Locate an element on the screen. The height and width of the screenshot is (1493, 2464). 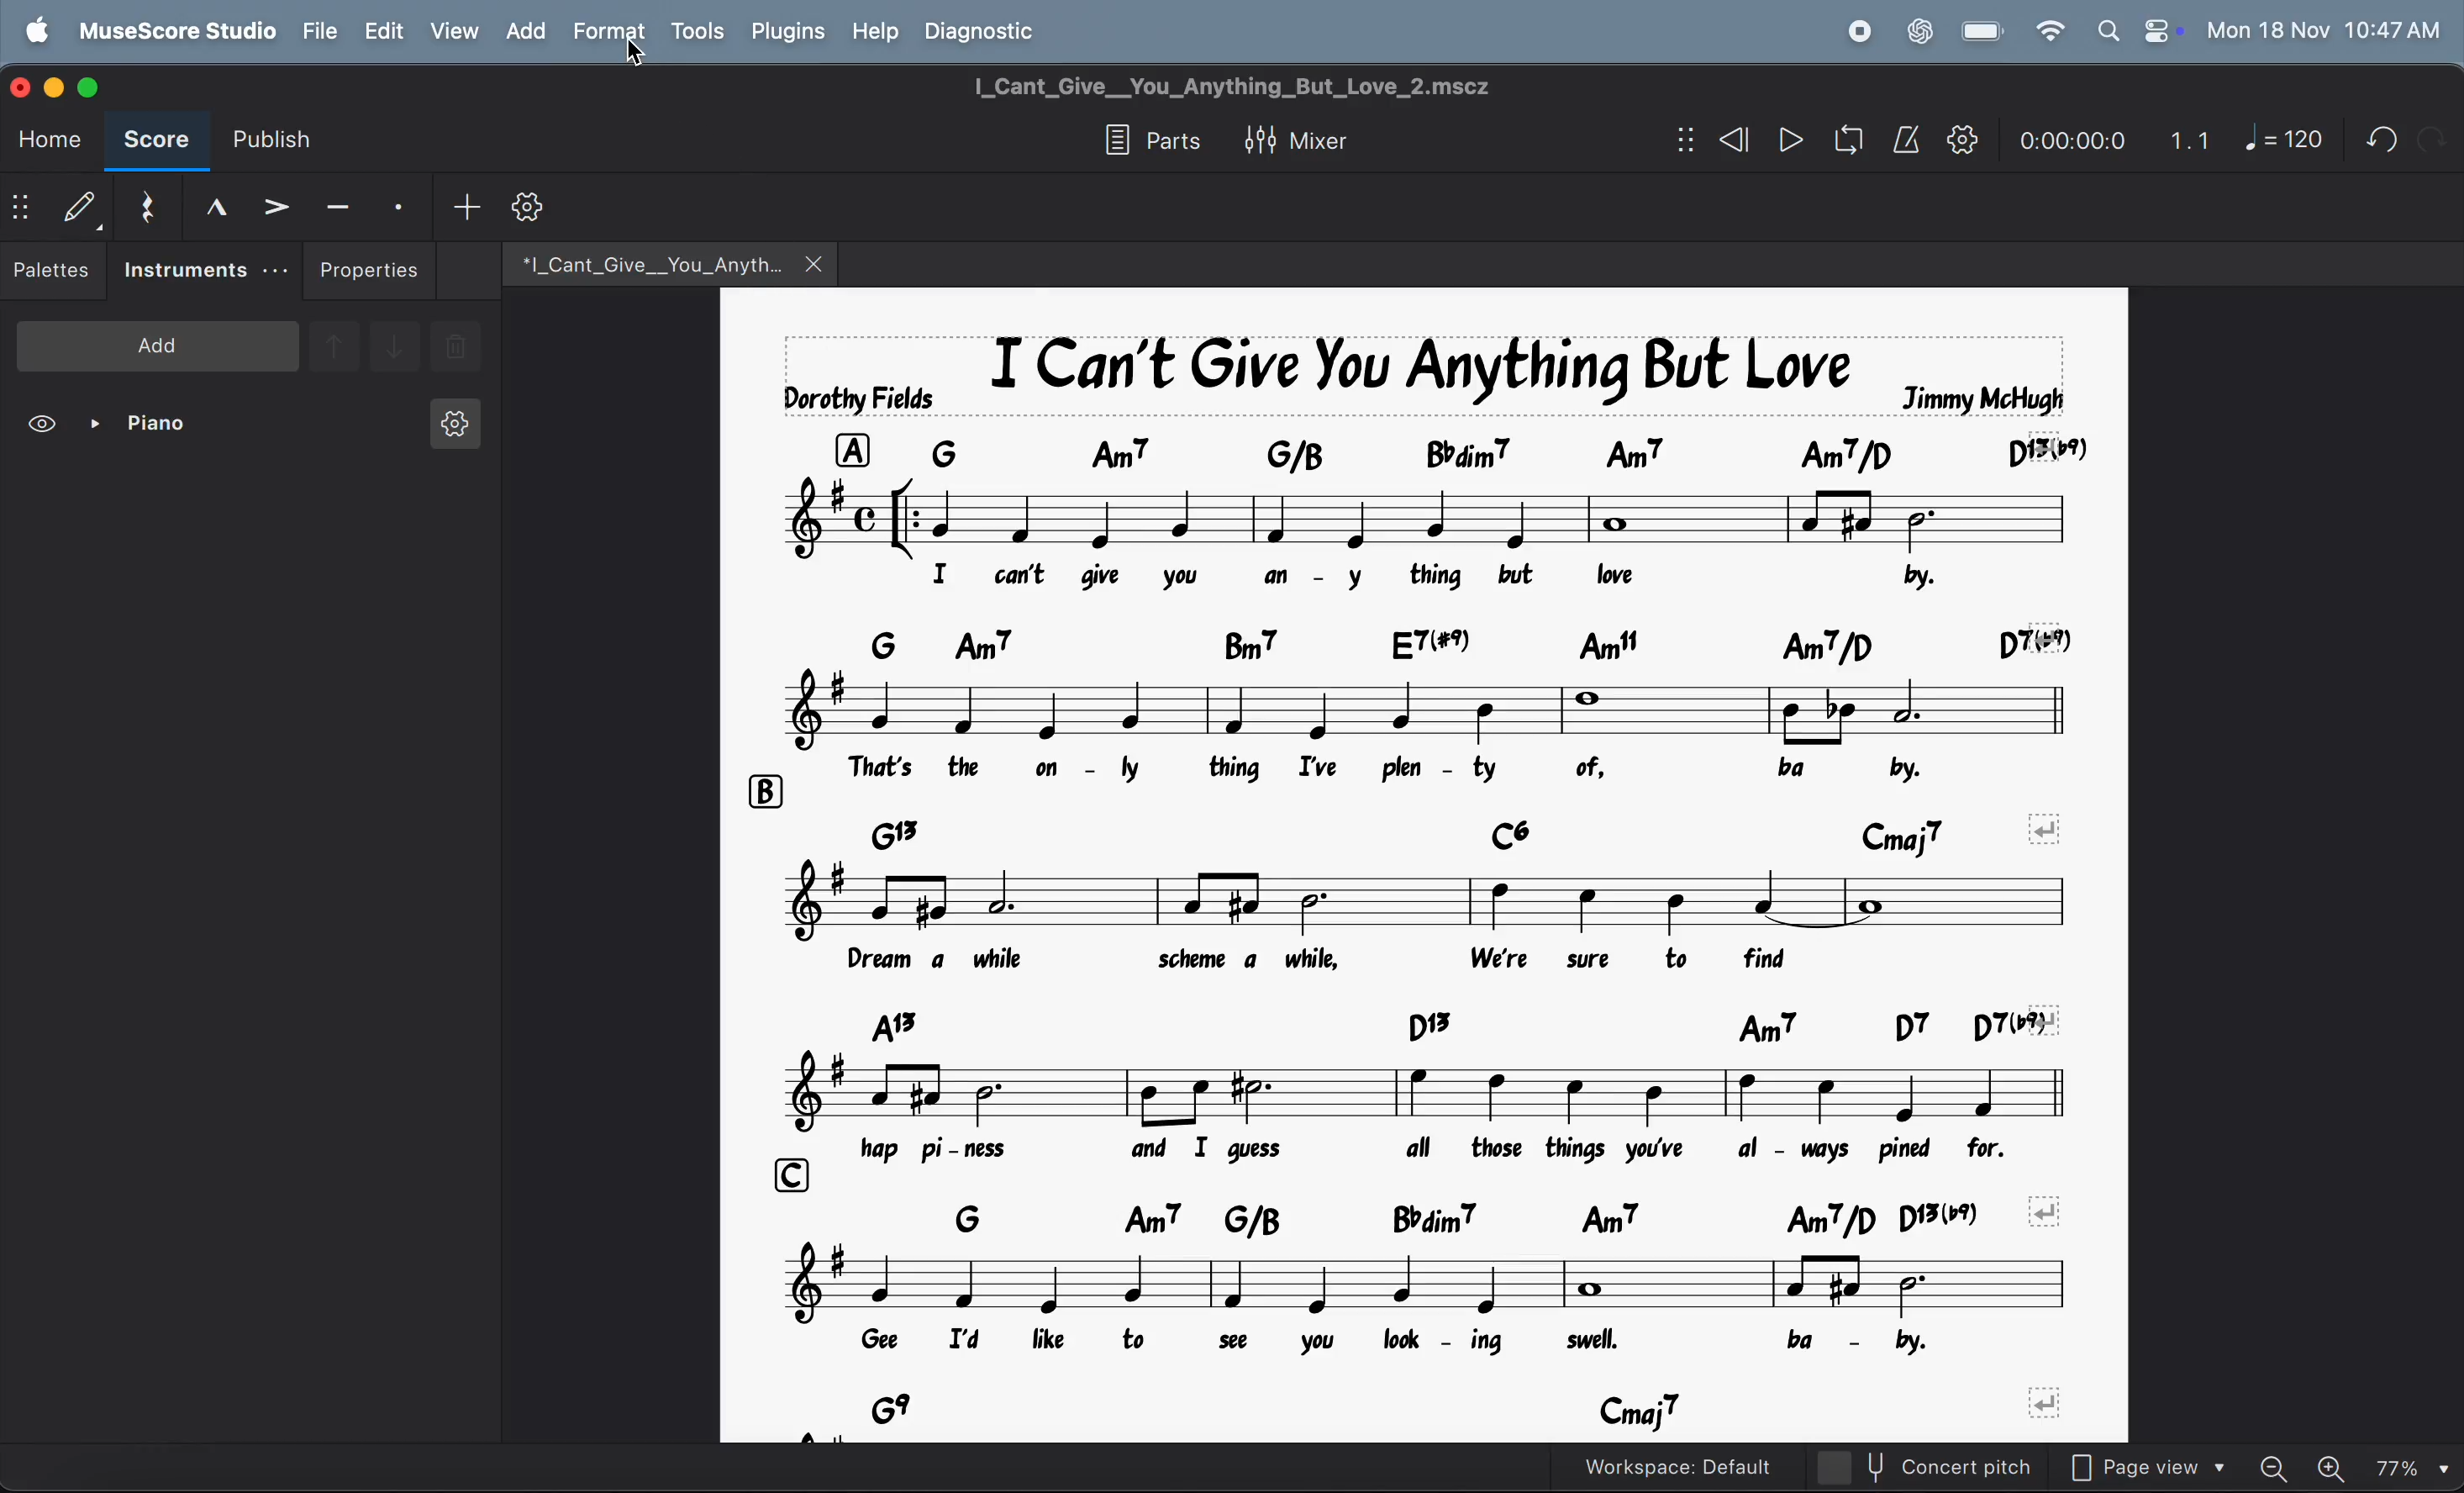
view is located at coordinates (453, 30).